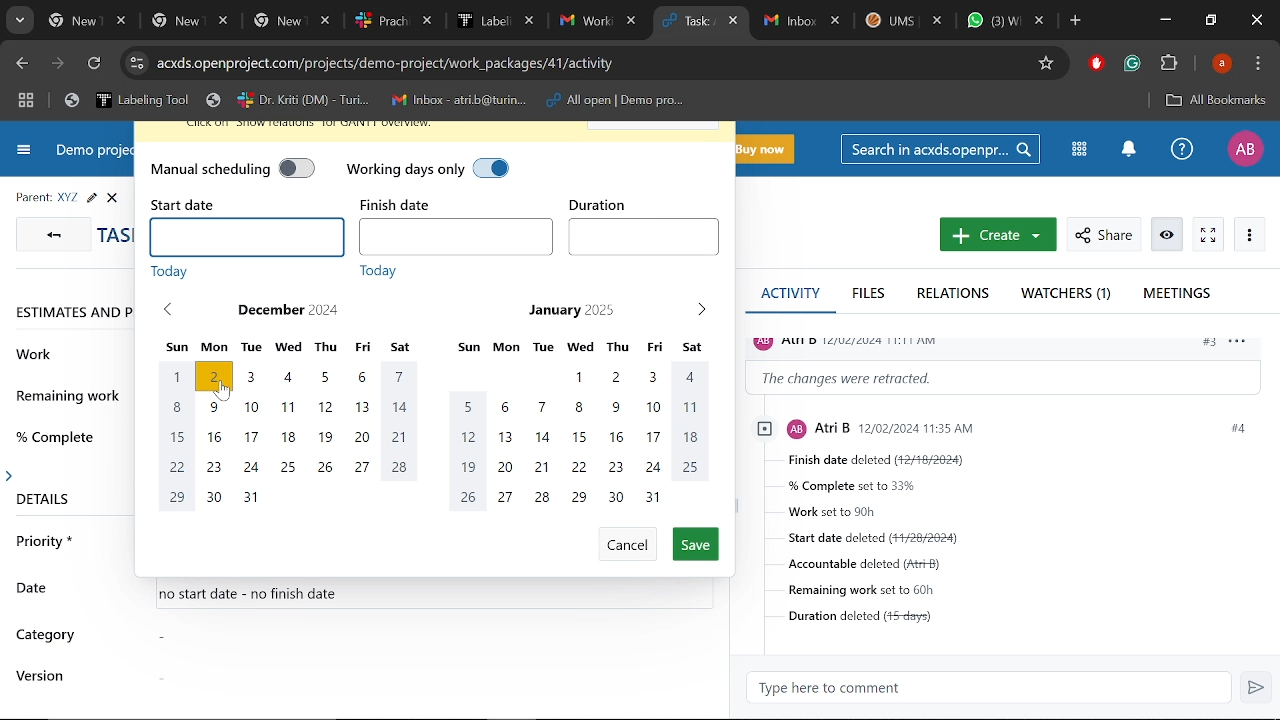  What do you see at coordinates (209, 167) in the screenshot?
I see `manual scheduling` at bounding box center [209, 167].